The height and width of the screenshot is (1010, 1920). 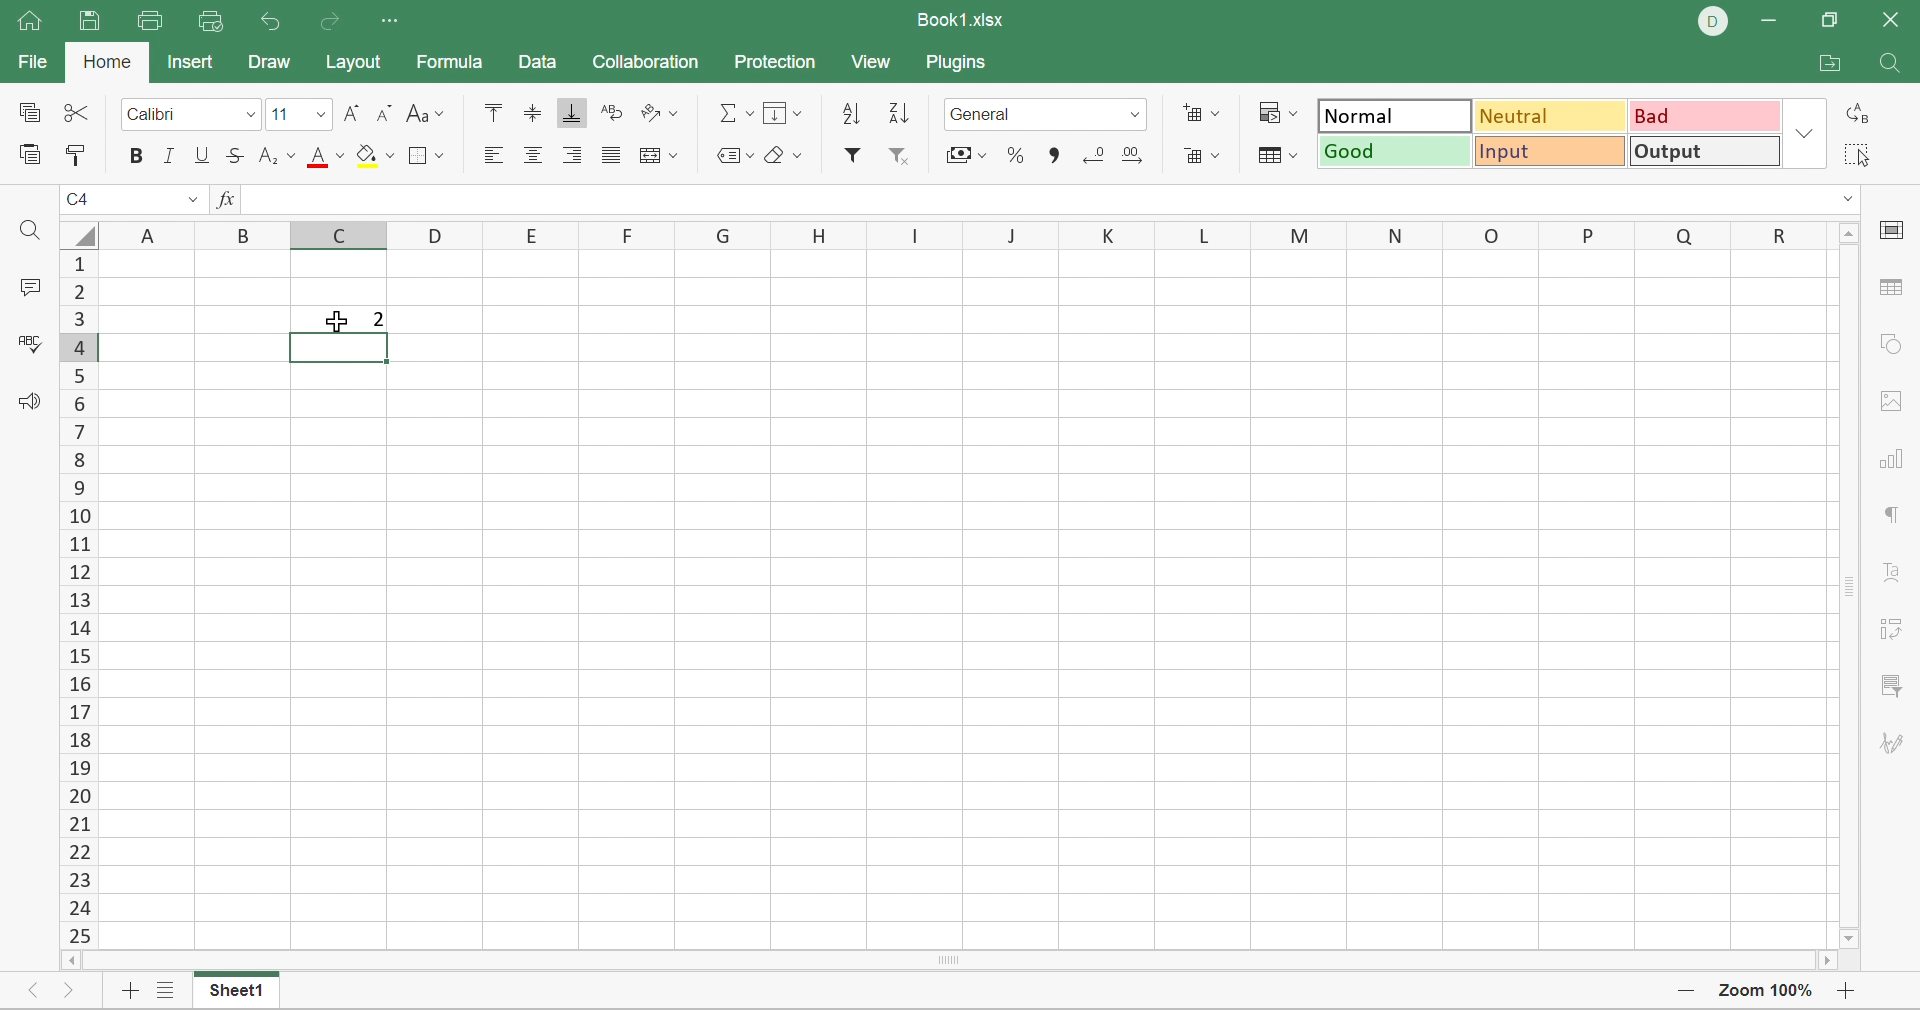 What do you see at coordinates (1015, 152) in the screenshot?
I see `Percent style` at bounding box center [1015, 152].